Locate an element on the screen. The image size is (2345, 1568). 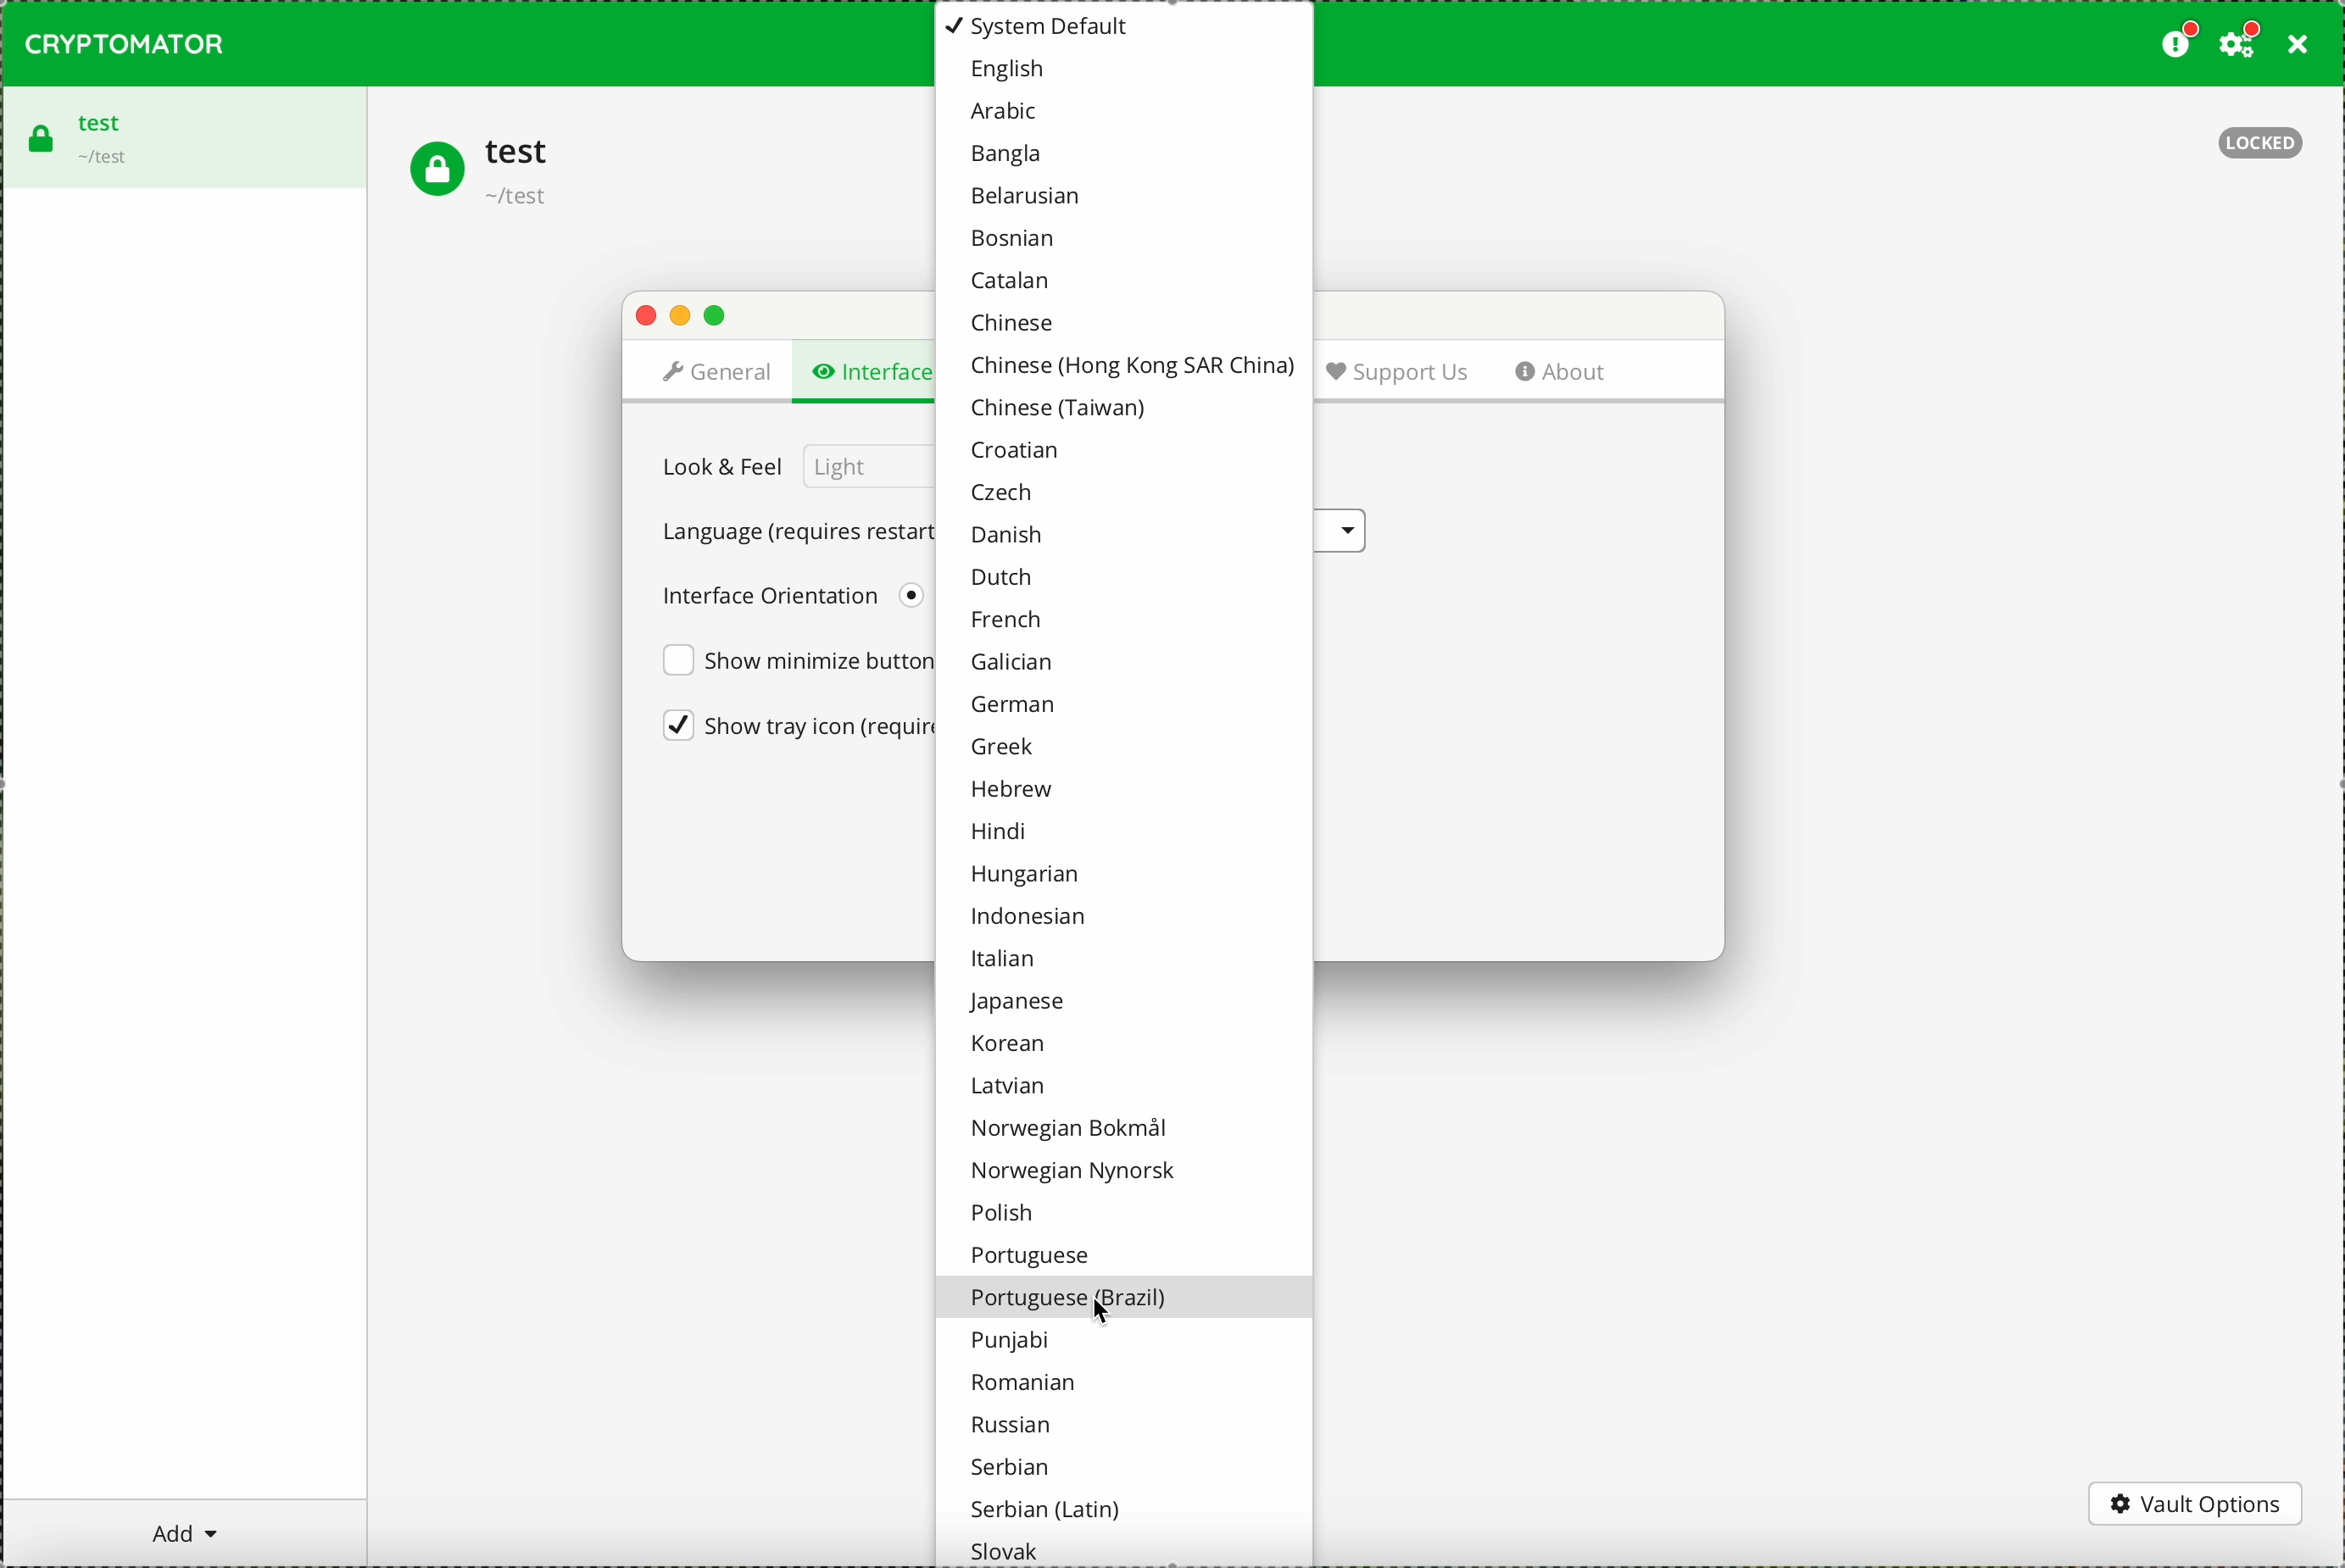
bosnian is located at coordinates (1008, 239).